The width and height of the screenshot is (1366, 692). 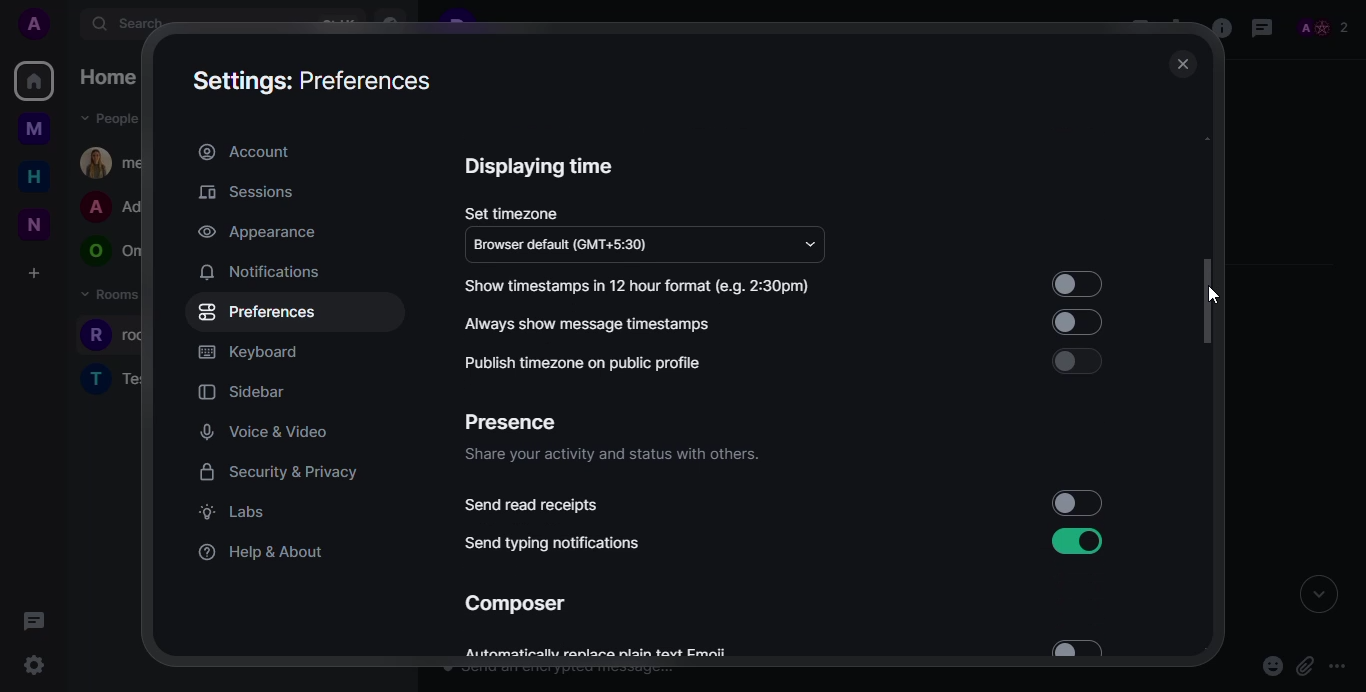 I want to click on presence, so click(x=510, y=422).